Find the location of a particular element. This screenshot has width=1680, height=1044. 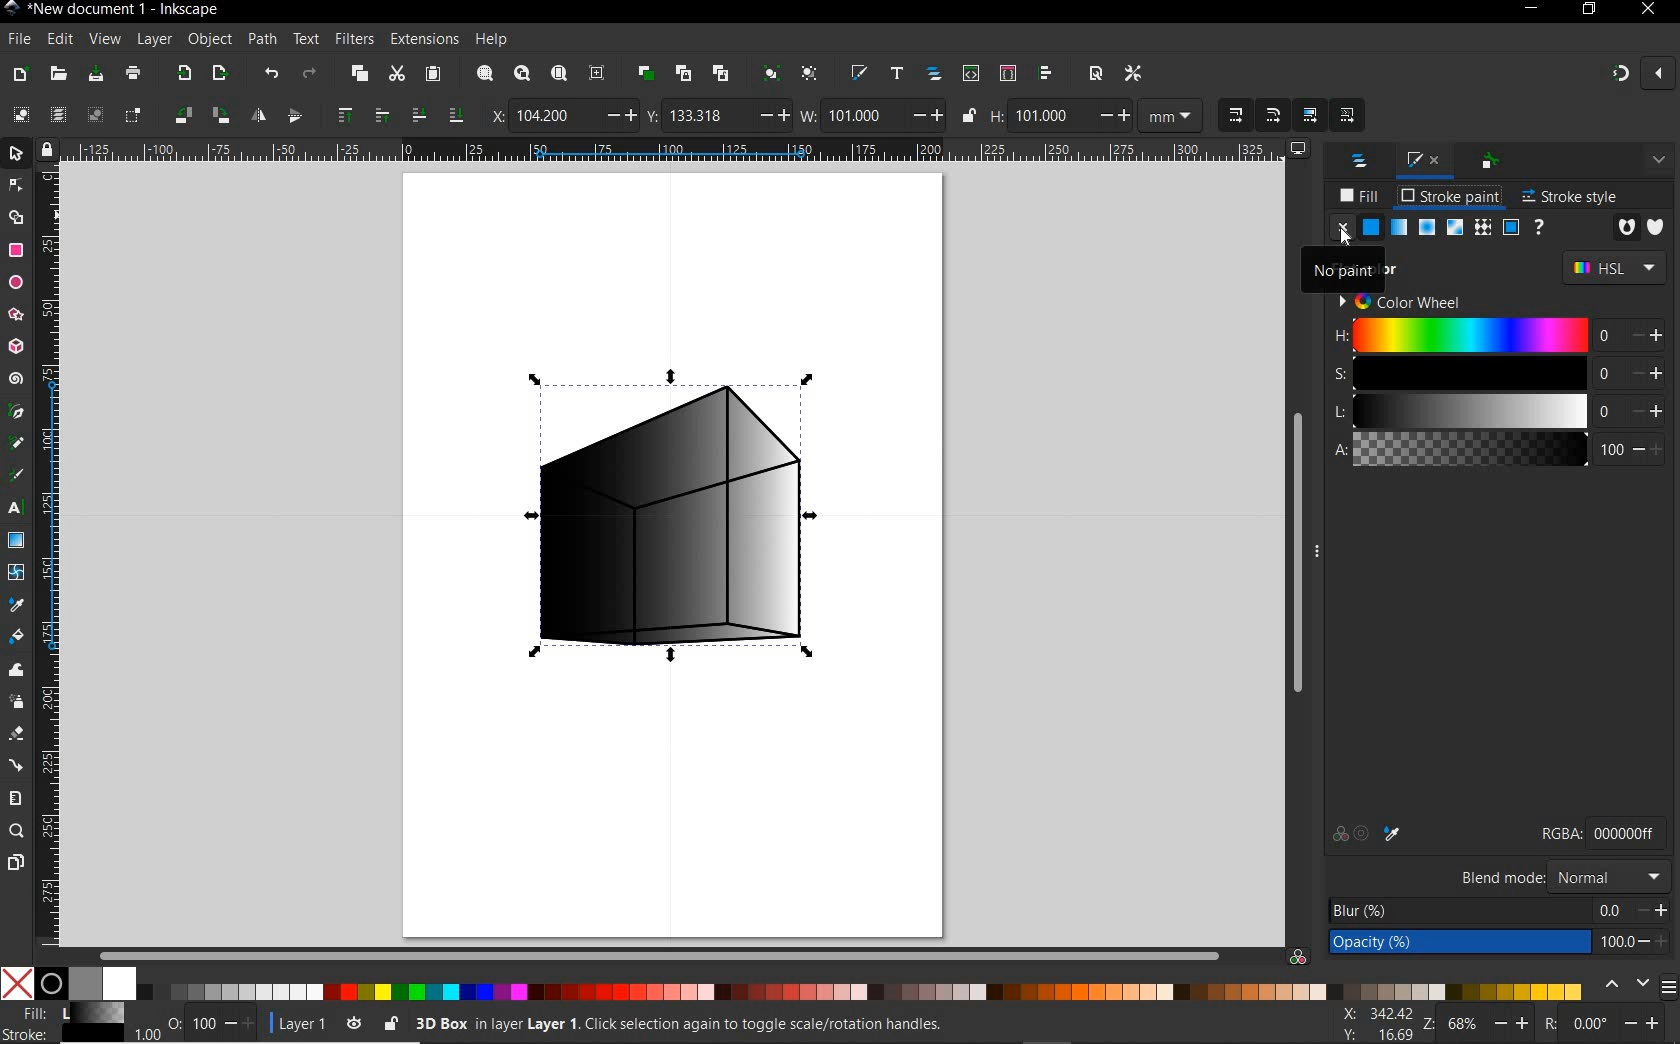

133 is located at coordinates (706, 116).